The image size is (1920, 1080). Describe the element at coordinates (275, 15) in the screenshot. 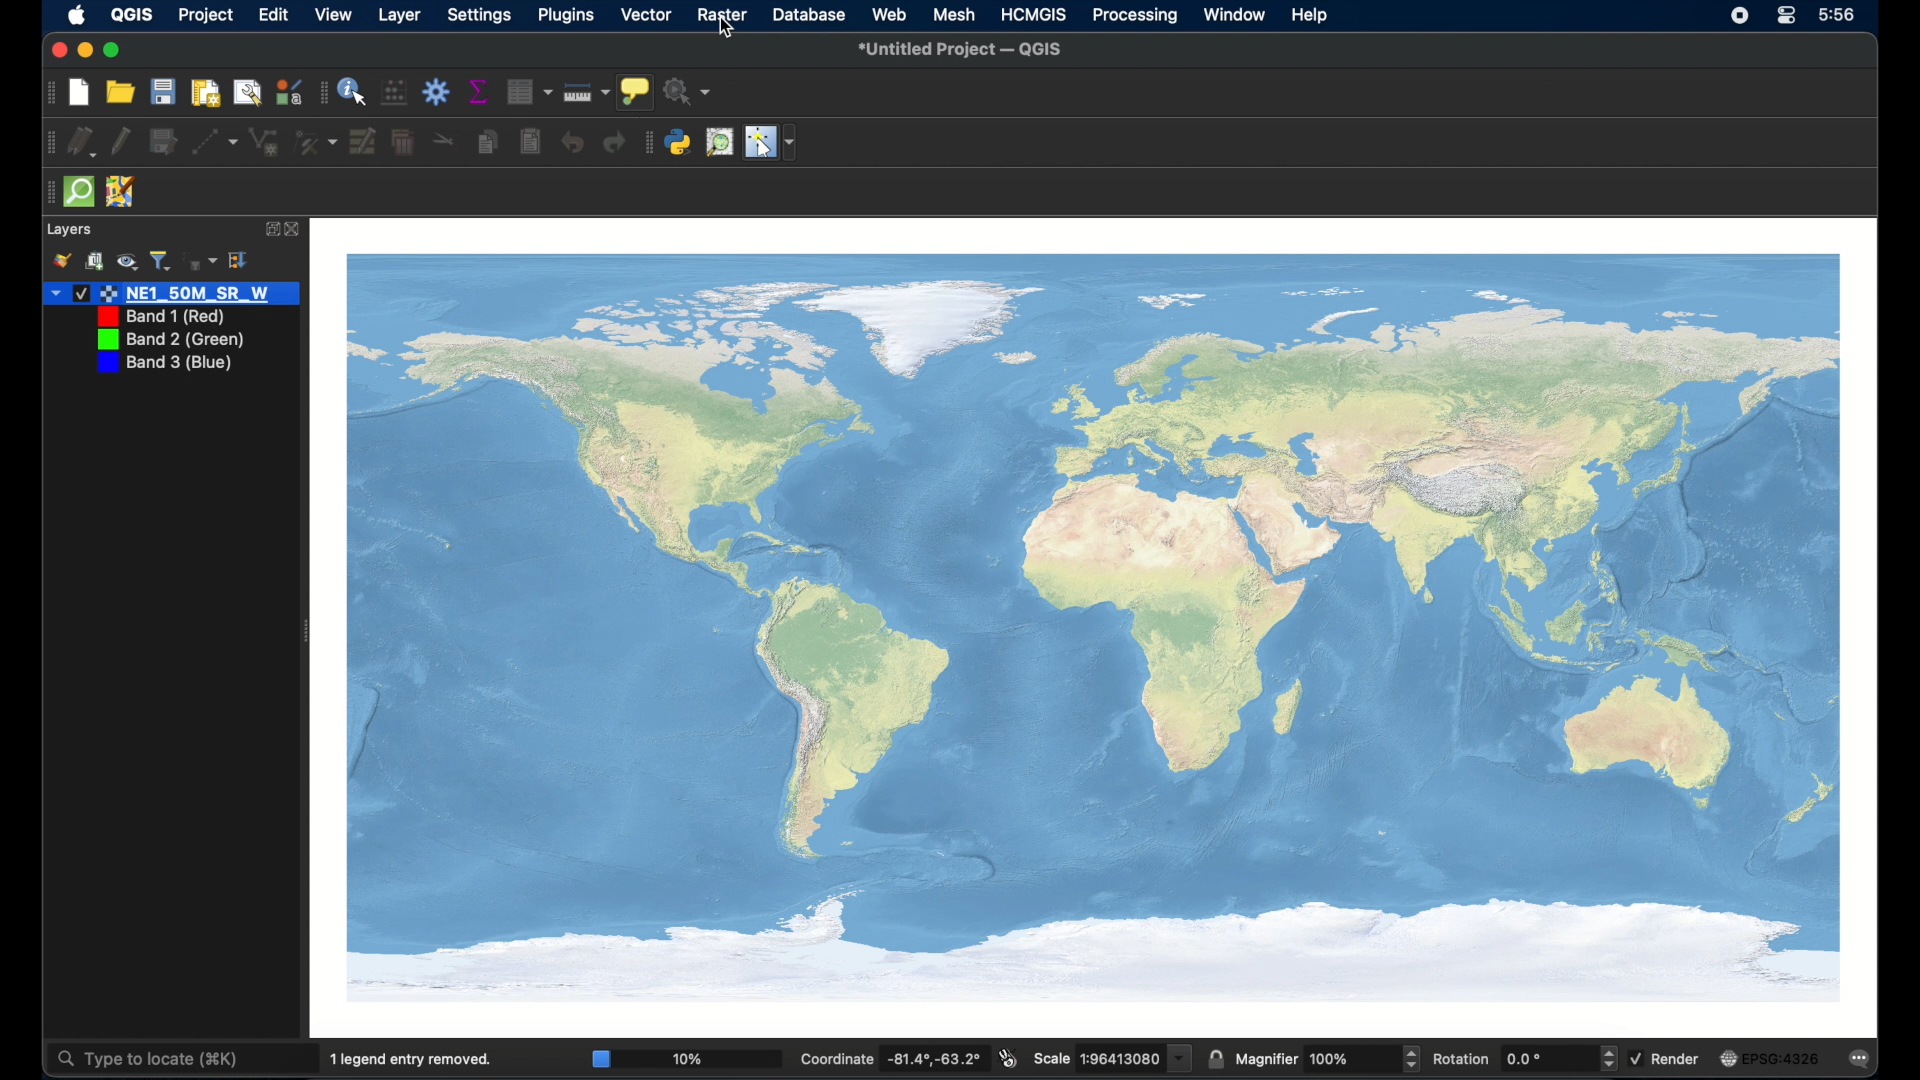

I see `edit` at that location.